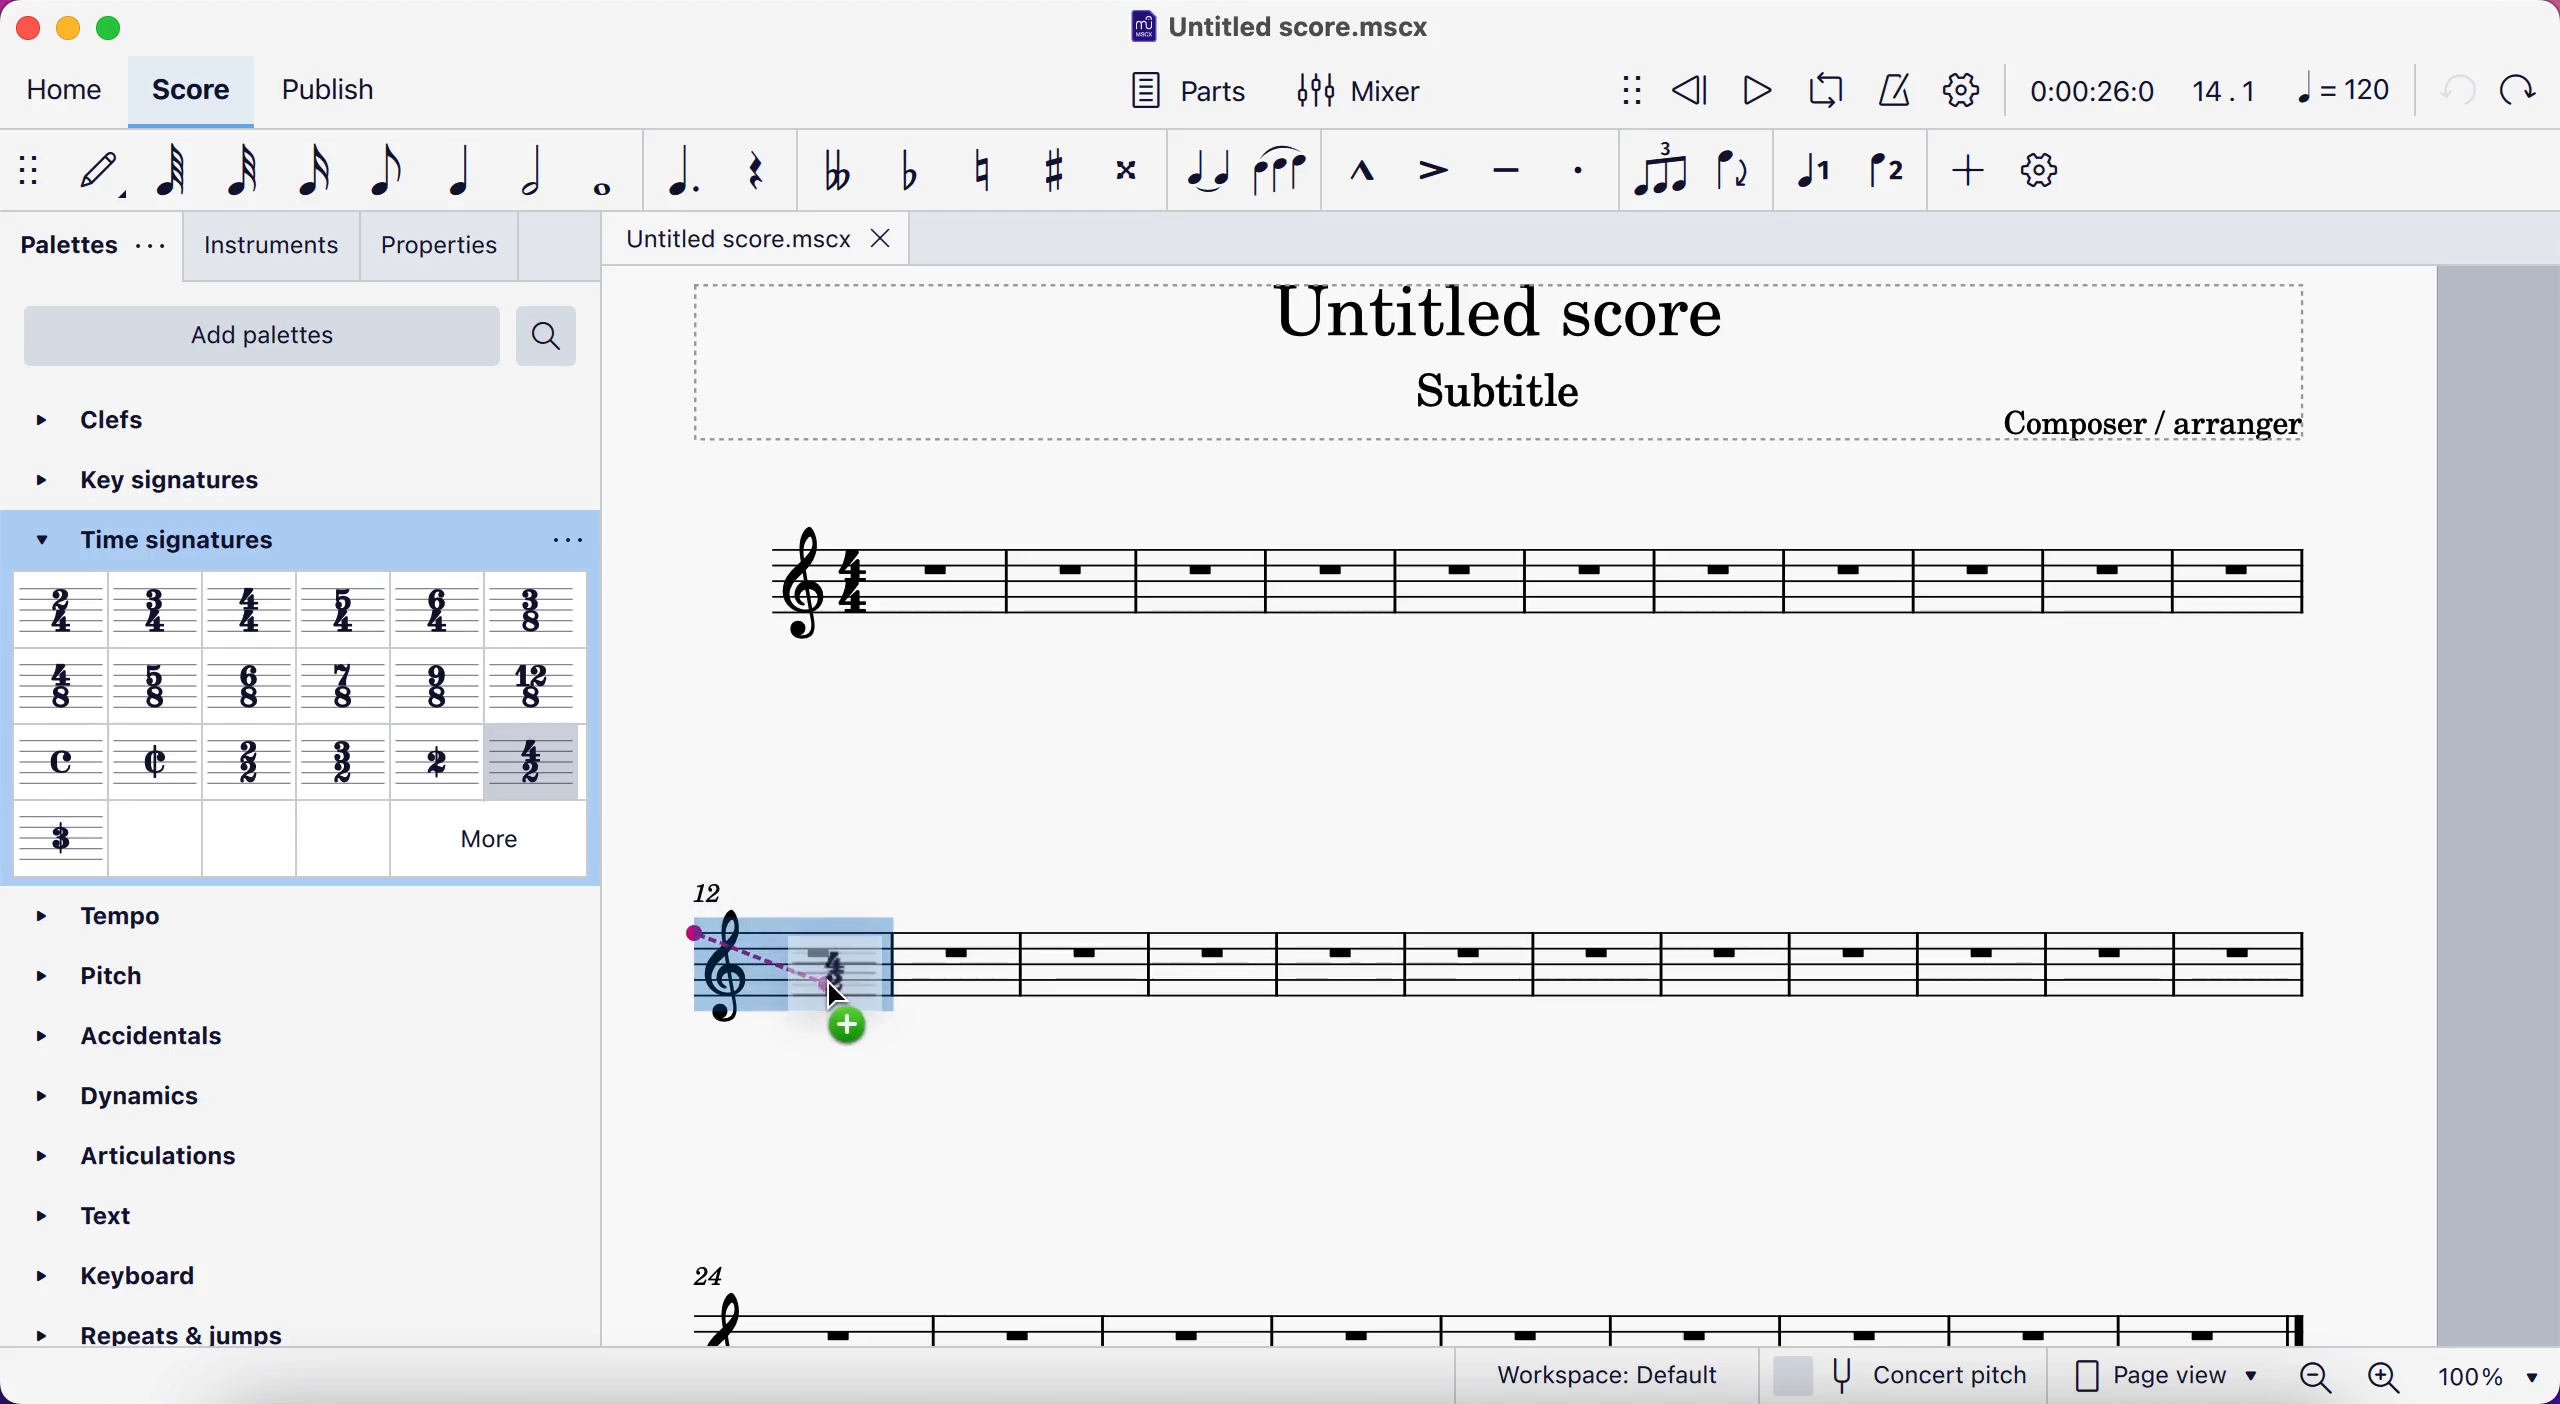  Describe the element at coordinates (157, 839) in the screenshot. I see `` at that location.